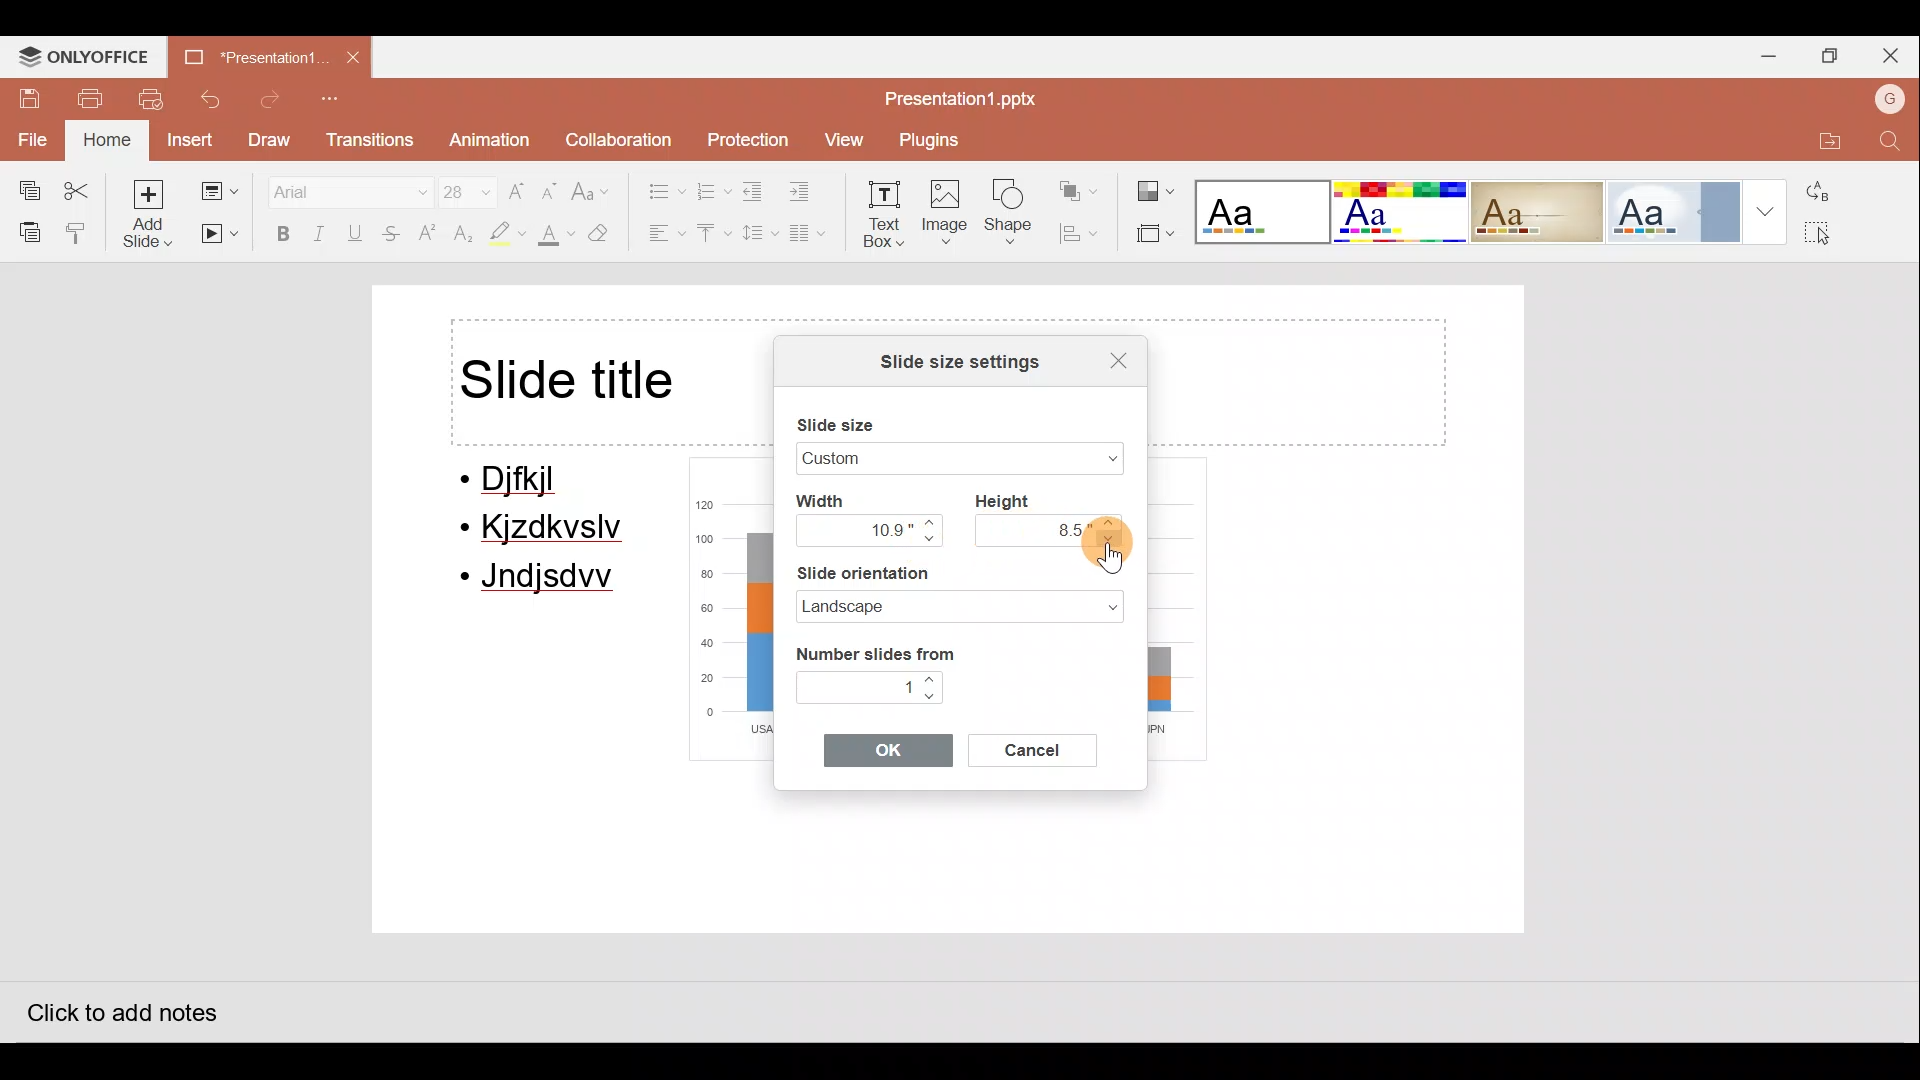 This screenshot has height=1080, width=1920. What do you see at coordinates (78, 232) in the screenshot?
I see `Copy style` at bounding box center [78, 232].